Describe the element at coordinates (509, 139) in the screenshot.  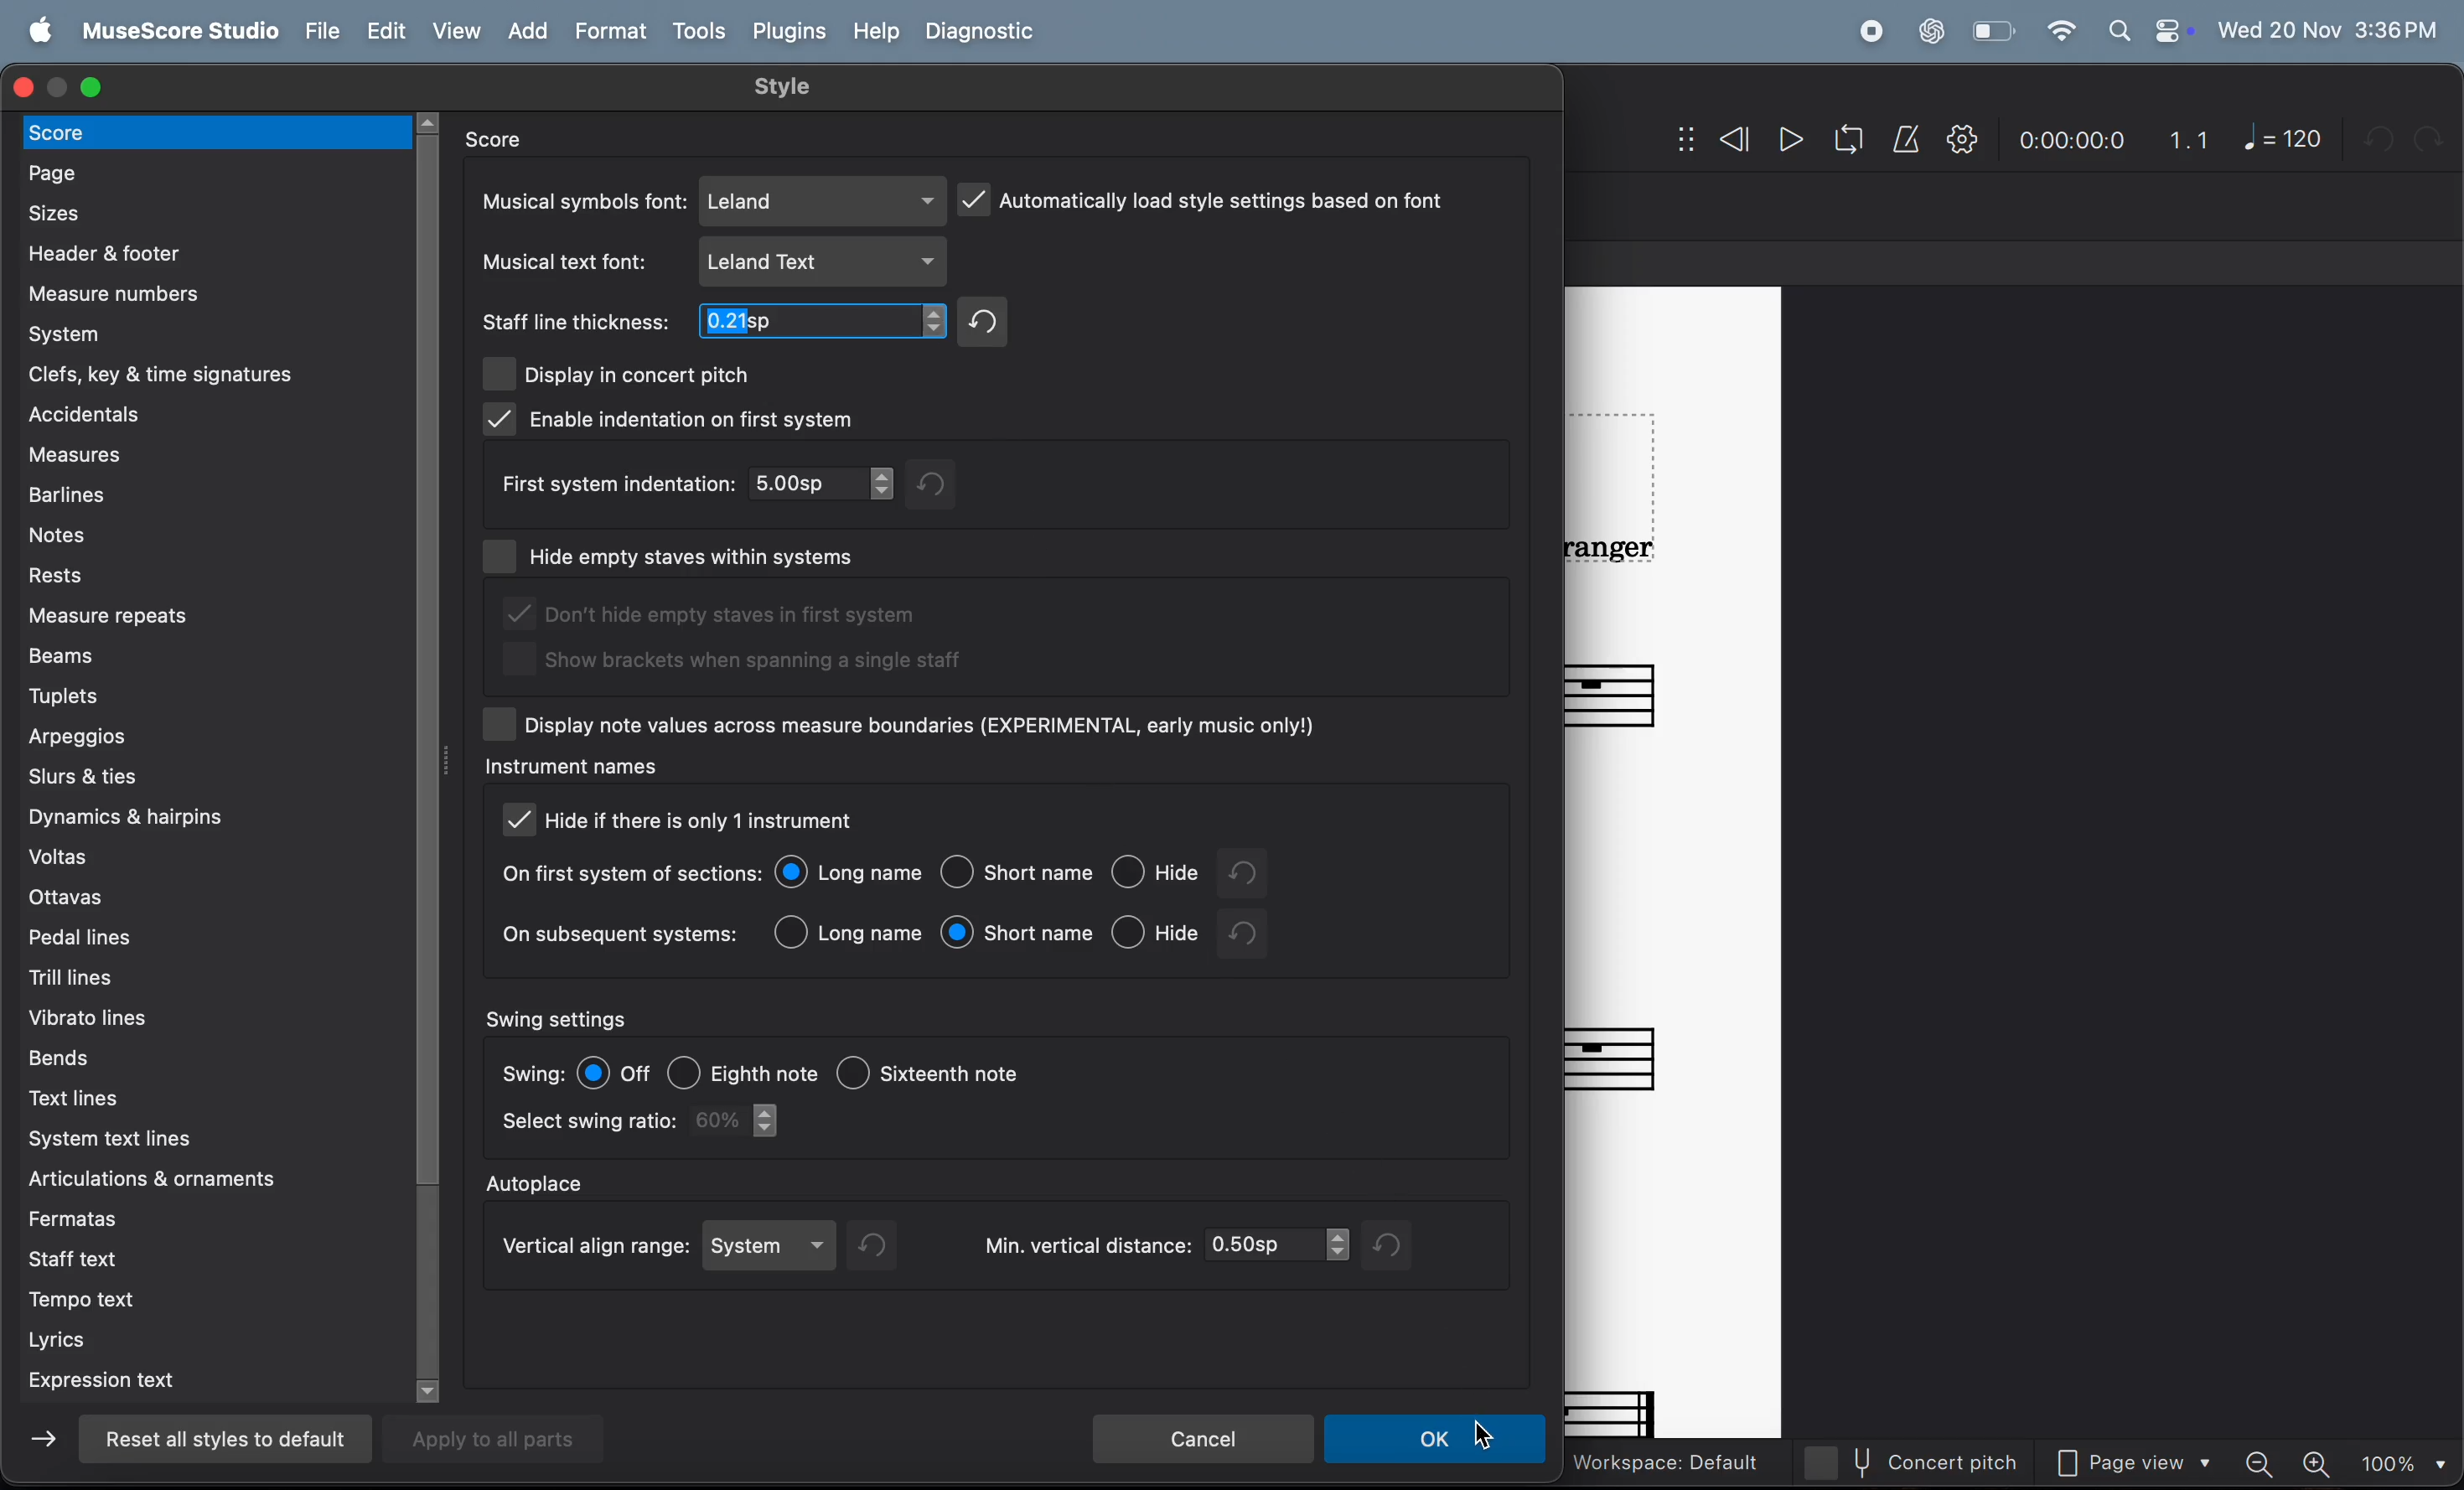
I see `score` at that location.